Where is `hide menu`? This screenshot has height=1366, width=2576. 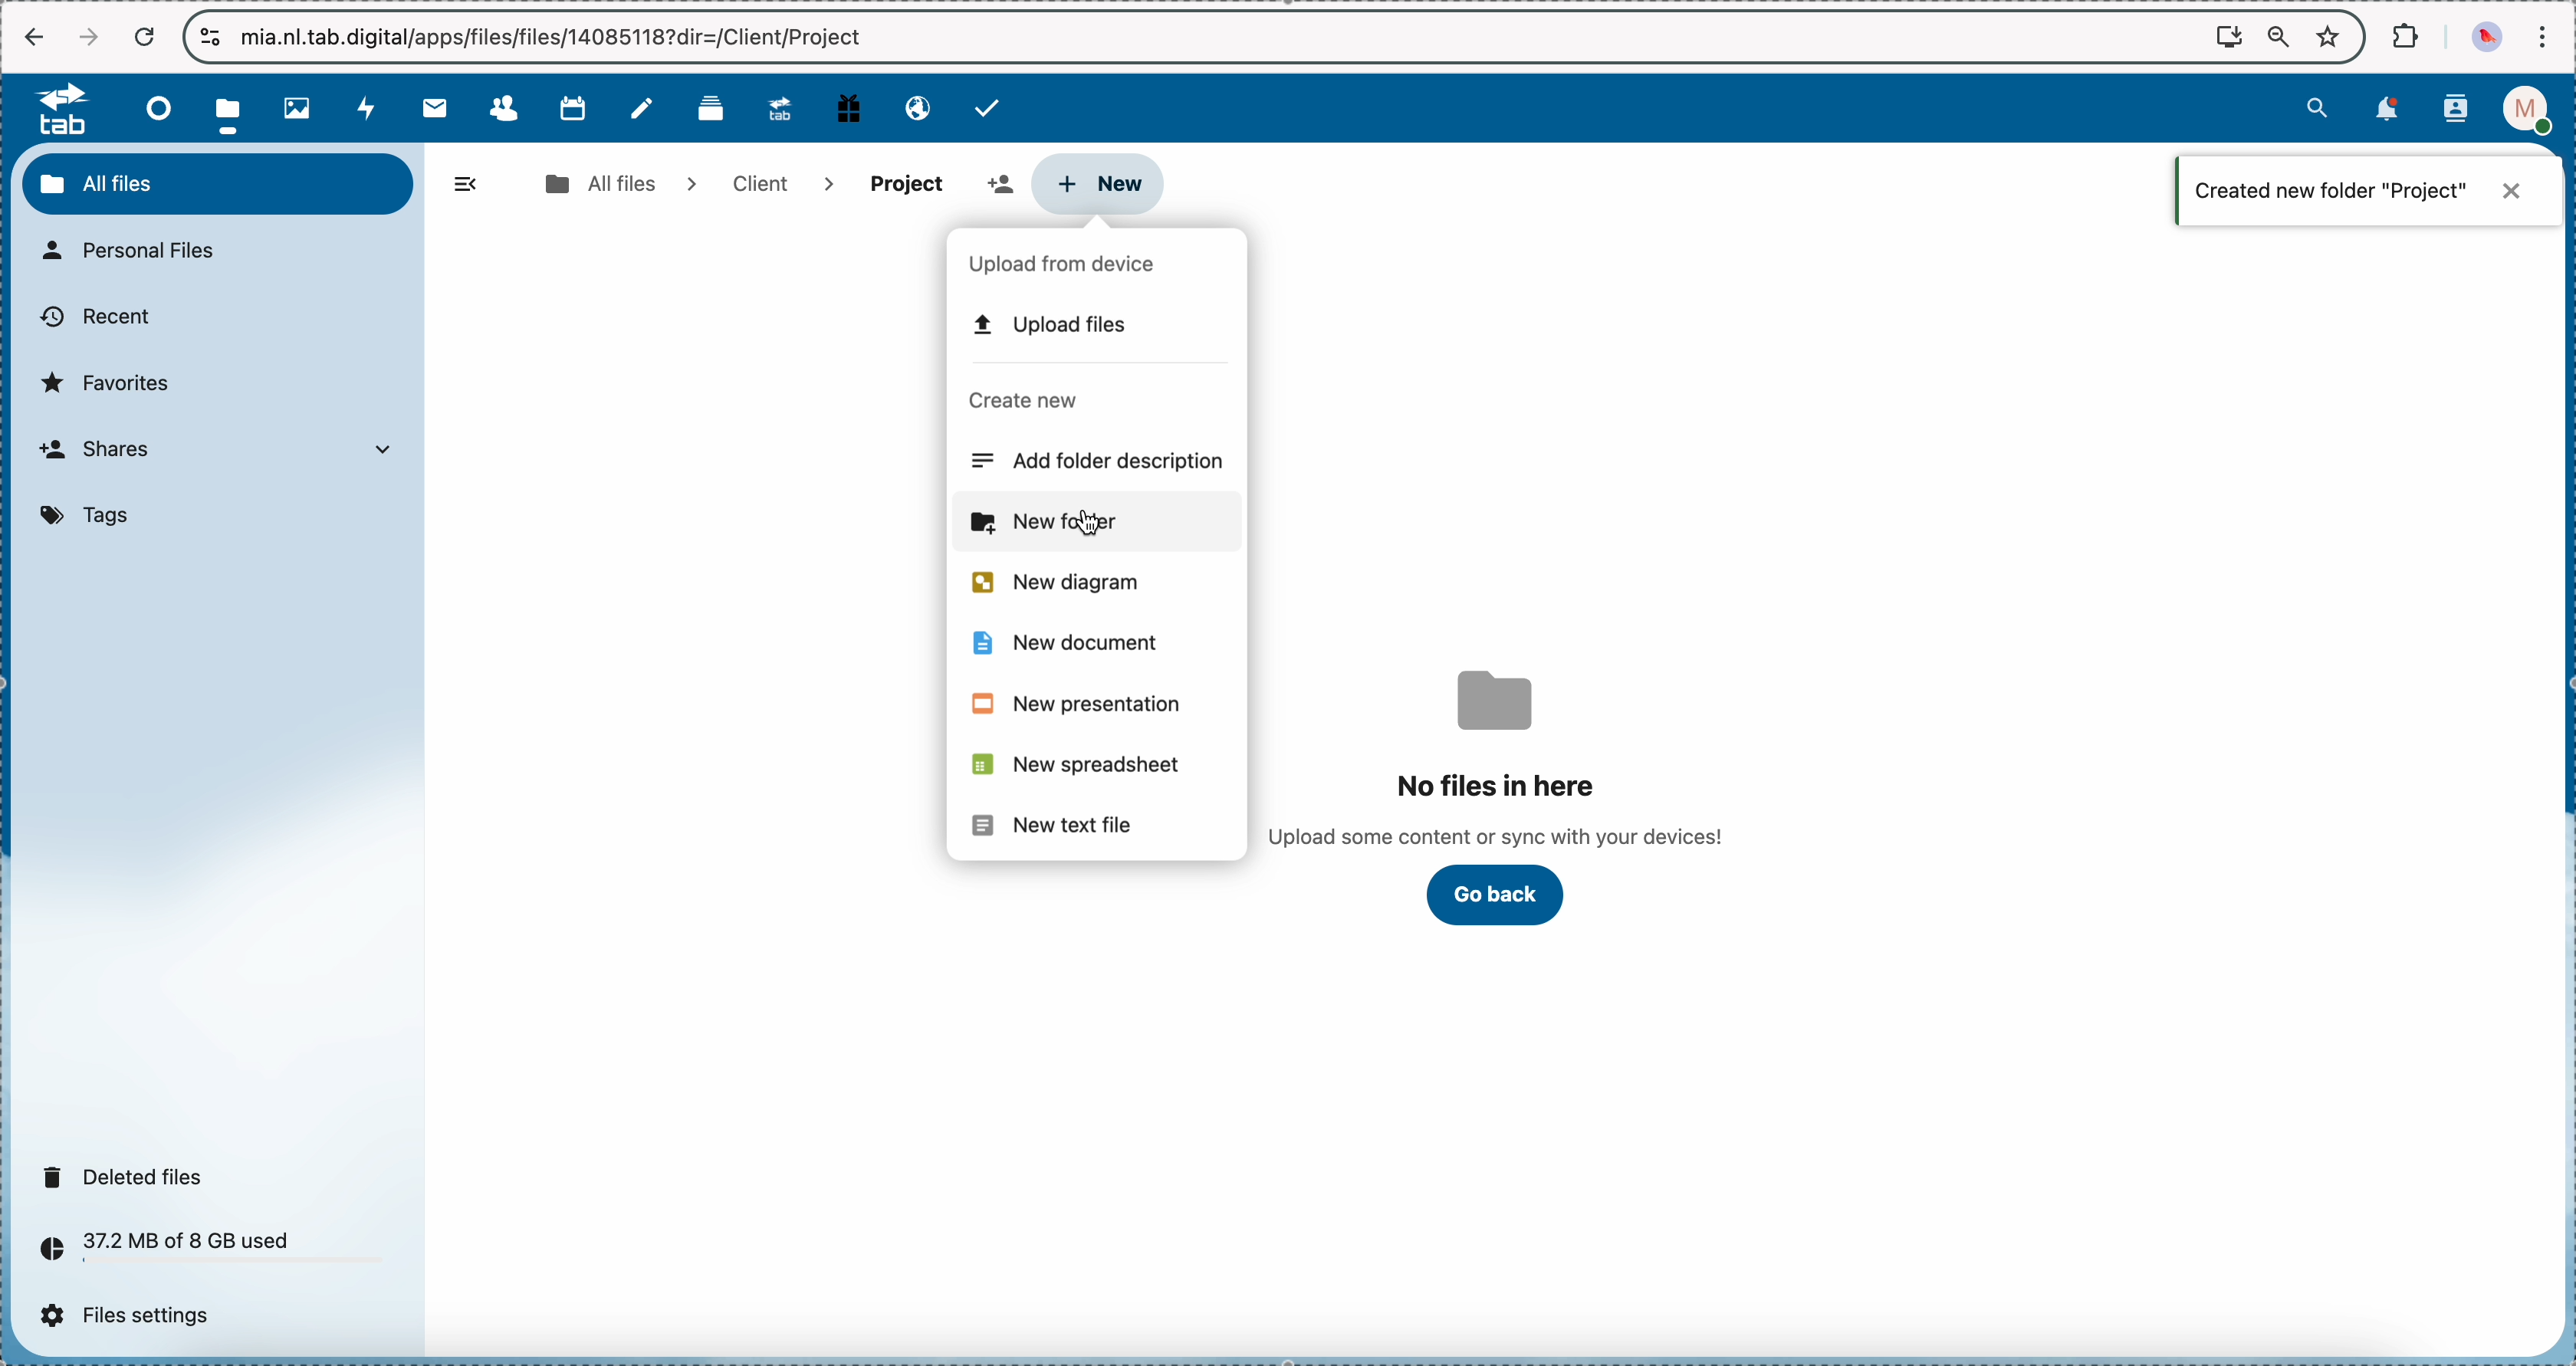 hide menu is located at coordinates (467, 185).